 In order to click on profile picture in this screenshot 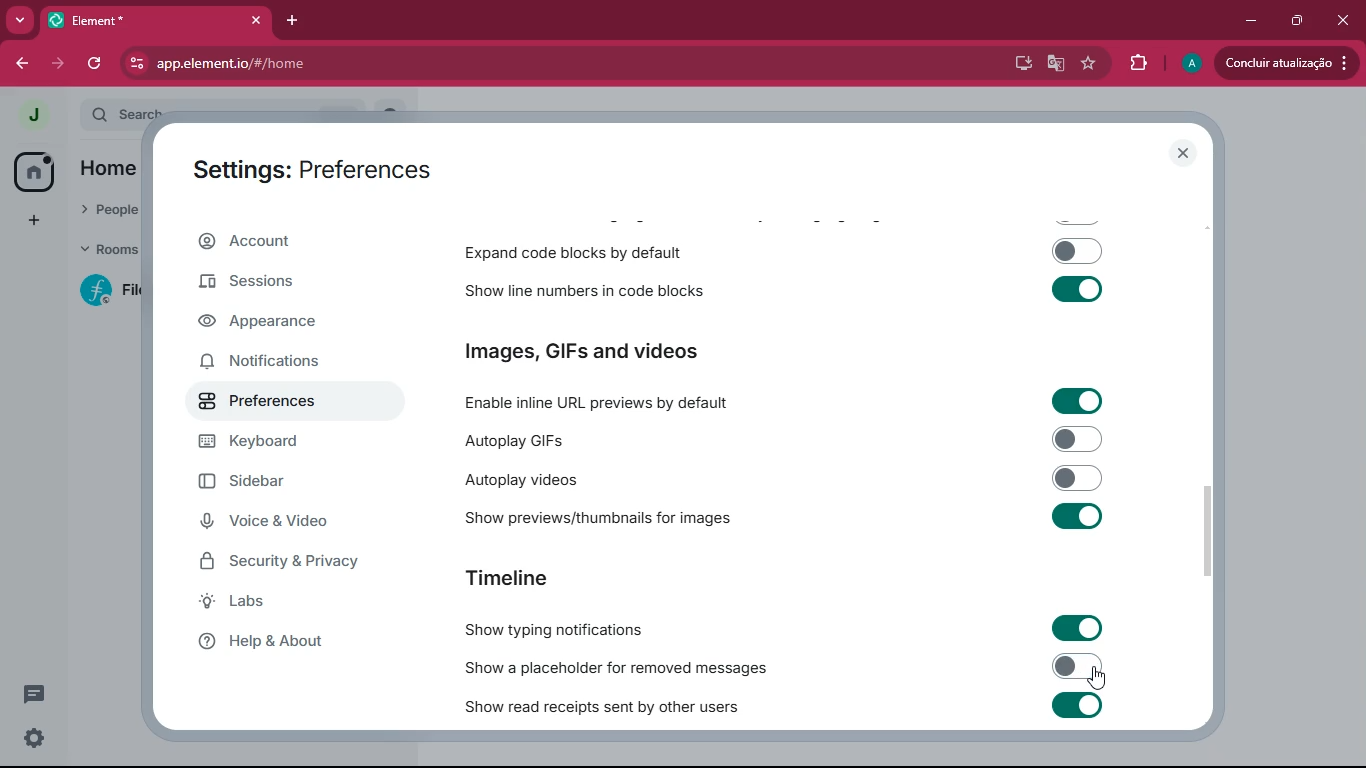, I will do `click(32, 115)`.